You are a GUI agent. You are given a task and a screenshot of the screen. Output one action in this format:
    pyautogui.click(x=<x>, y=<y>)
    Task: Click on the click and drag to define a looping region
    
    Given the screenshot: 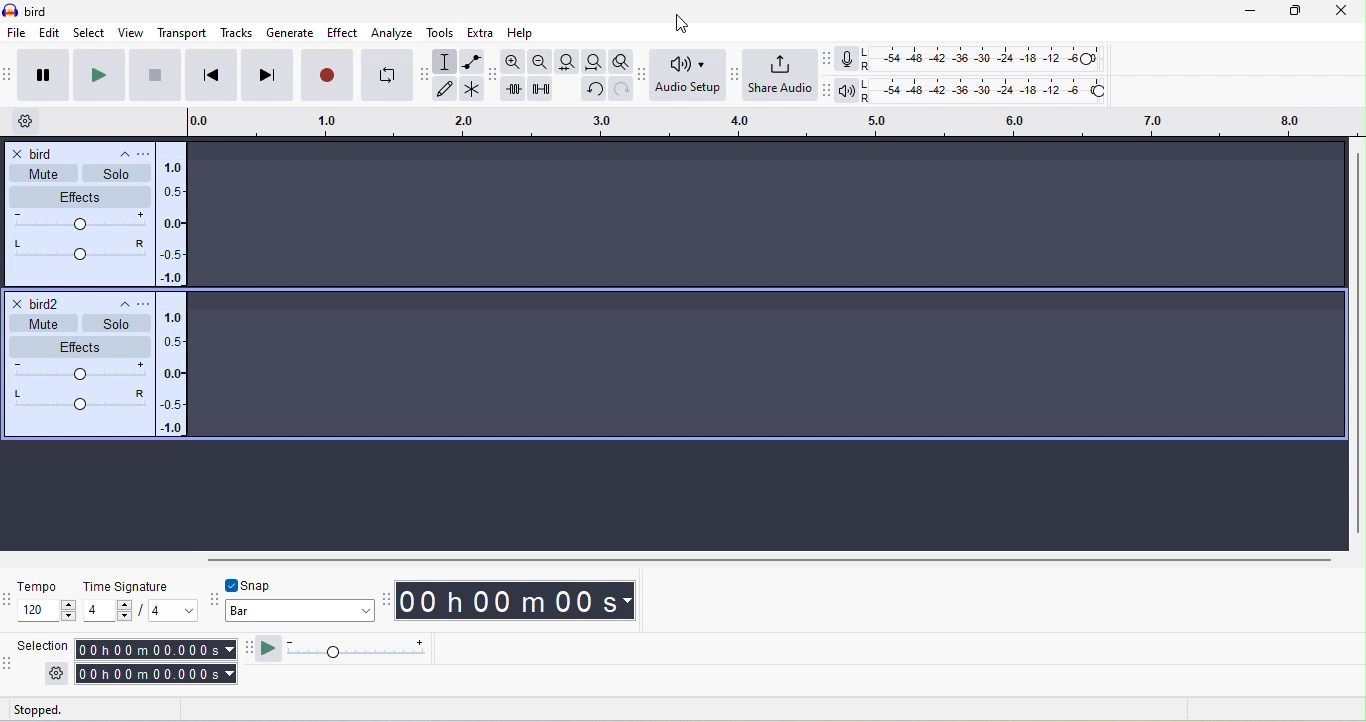 What is the action you would take?
    pyautogui.click(x=588, y=123)
    